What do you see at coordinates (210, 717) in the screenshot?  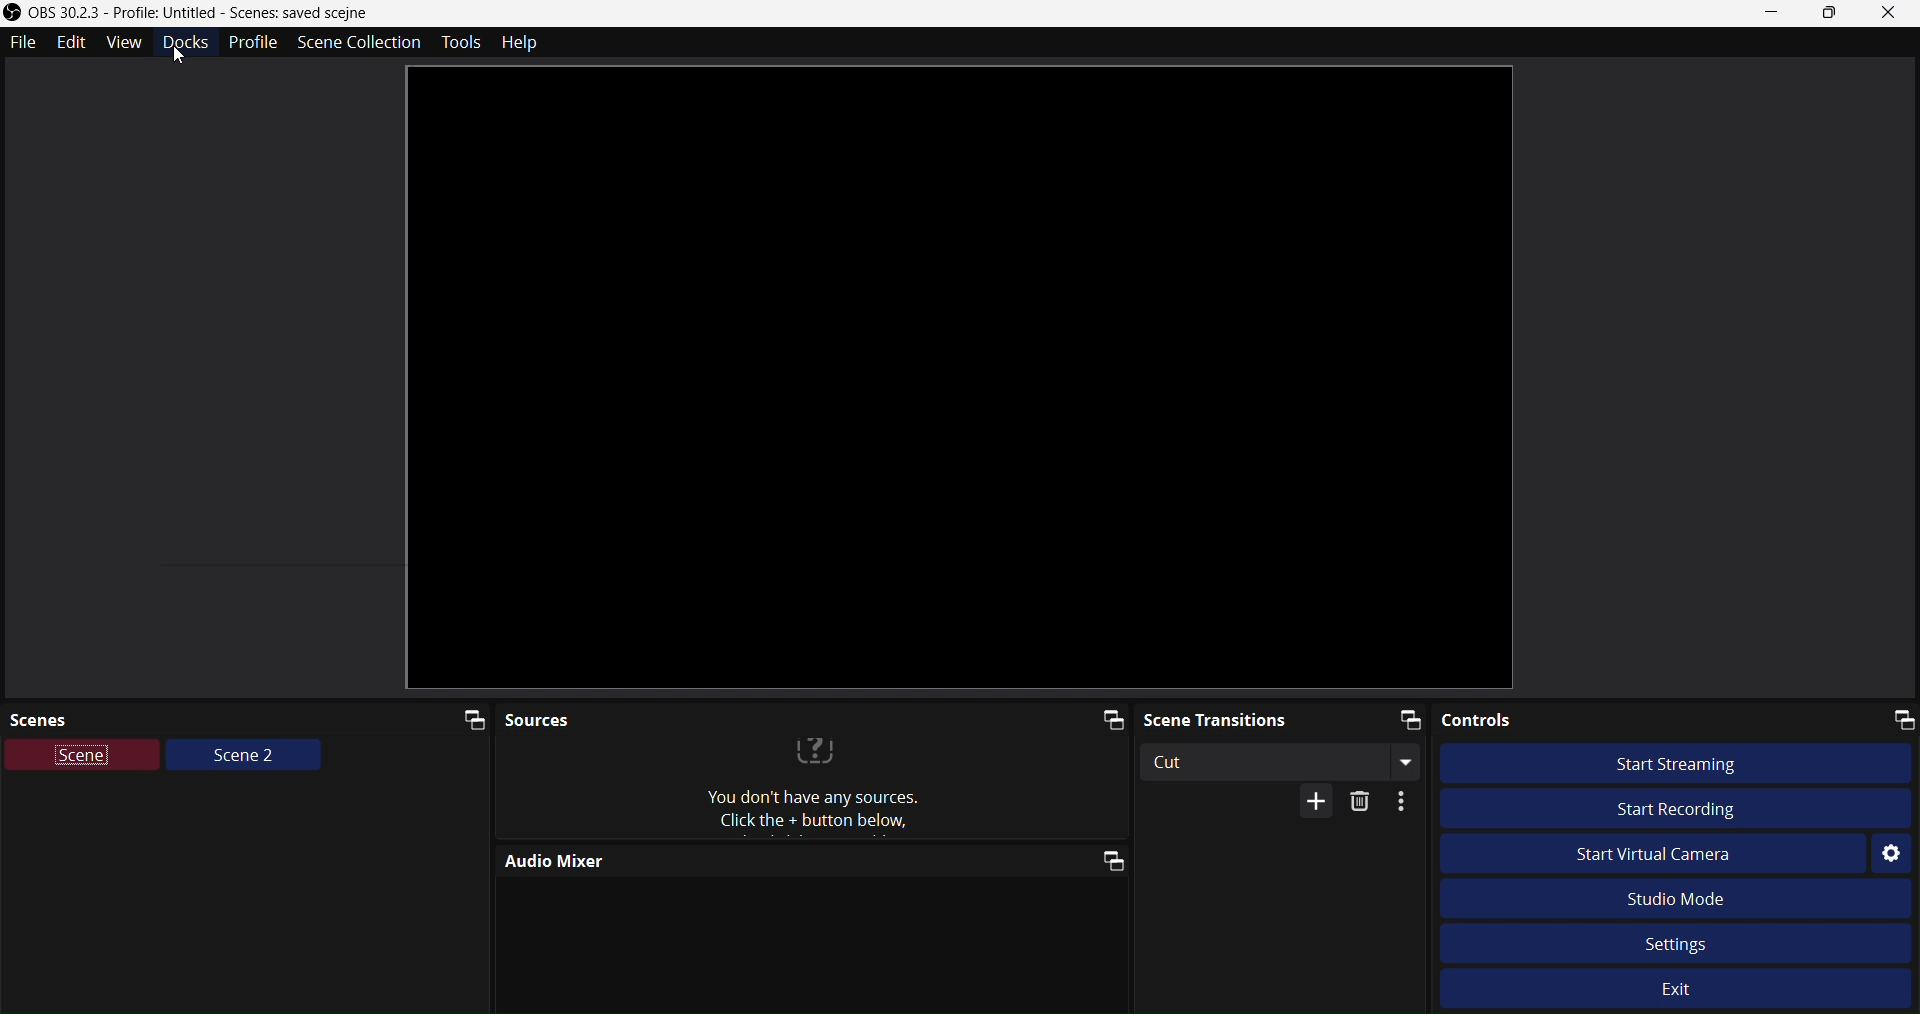 I see `Scenes` at bounding box center [210, 717].